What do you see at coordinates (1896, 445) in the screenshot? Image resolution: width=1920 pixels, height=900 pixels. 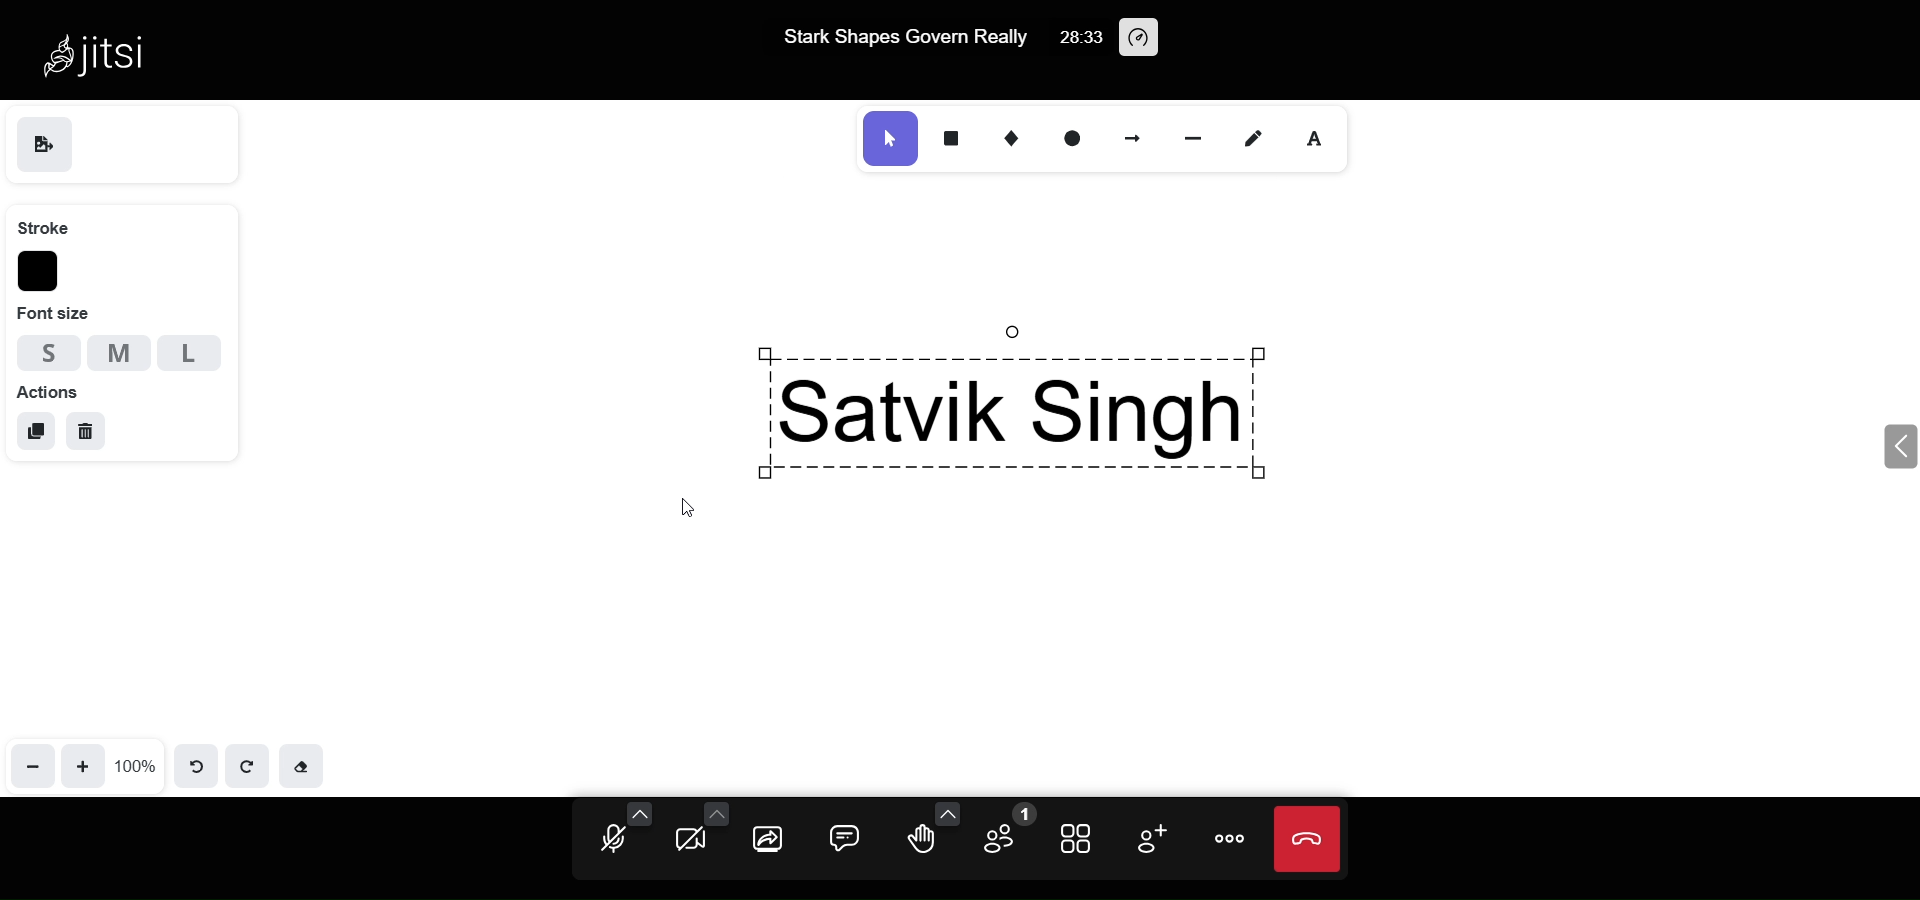 I see `expand` at bounding box center [1896, 445].